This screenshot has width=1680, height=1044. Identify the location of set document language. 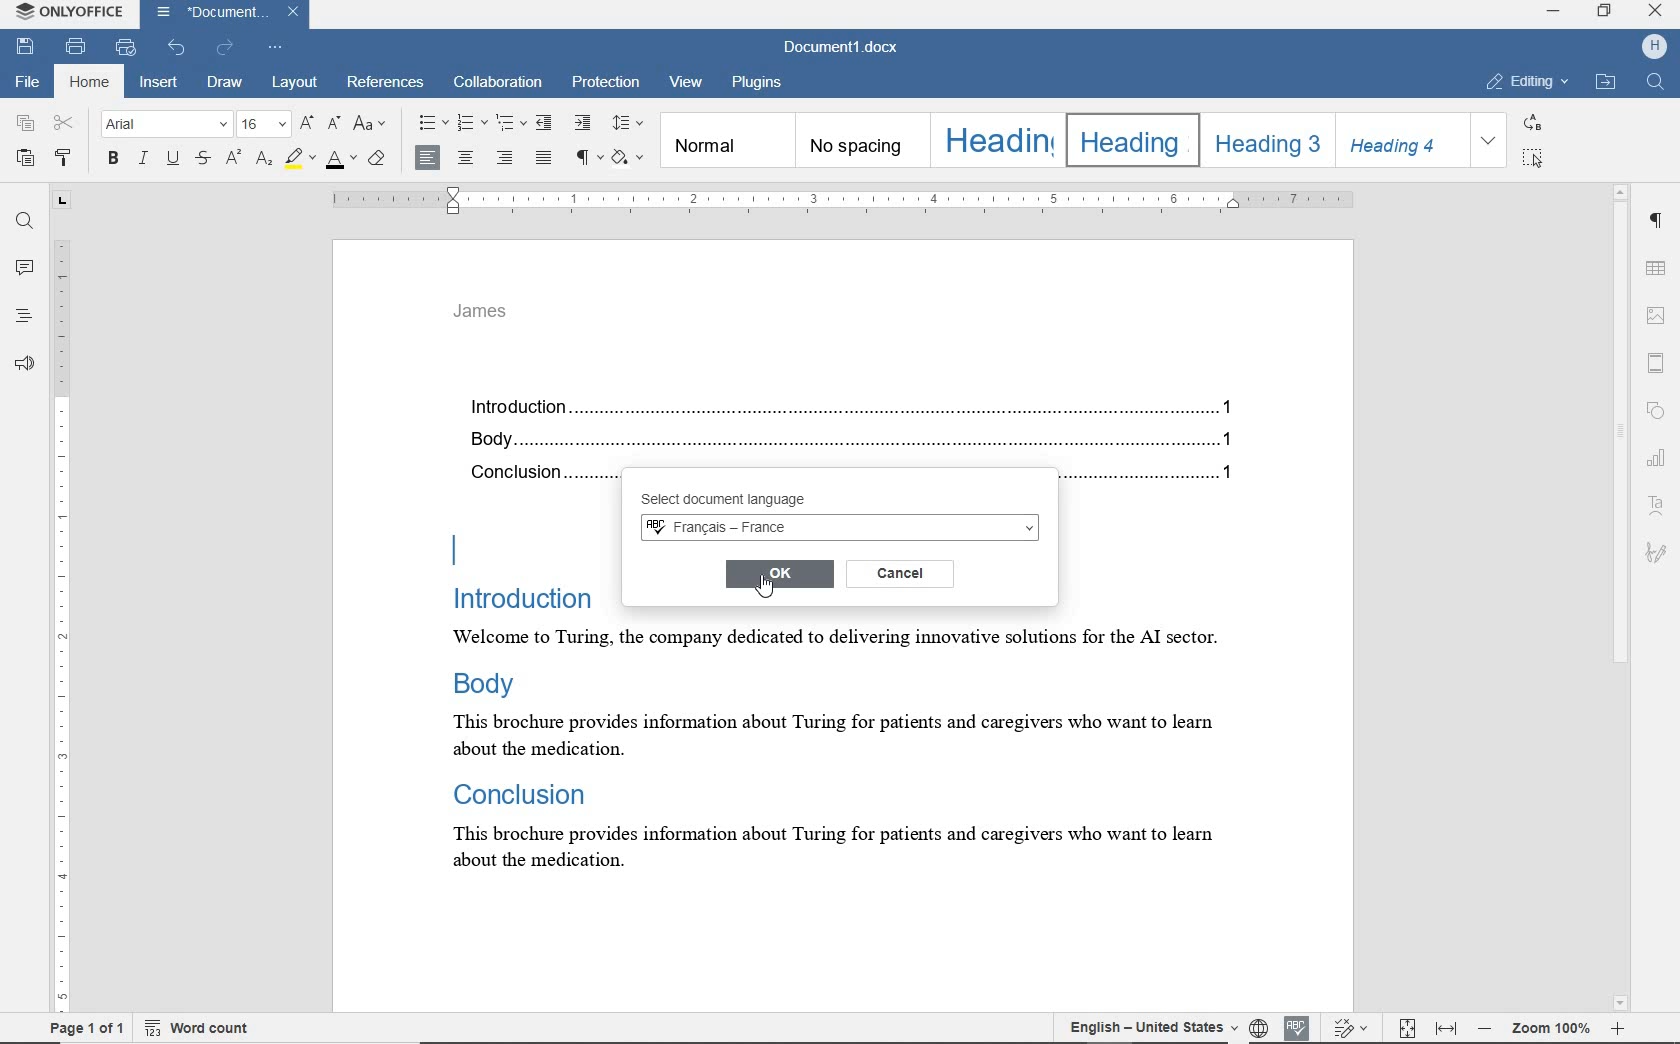
(1143, 1026).